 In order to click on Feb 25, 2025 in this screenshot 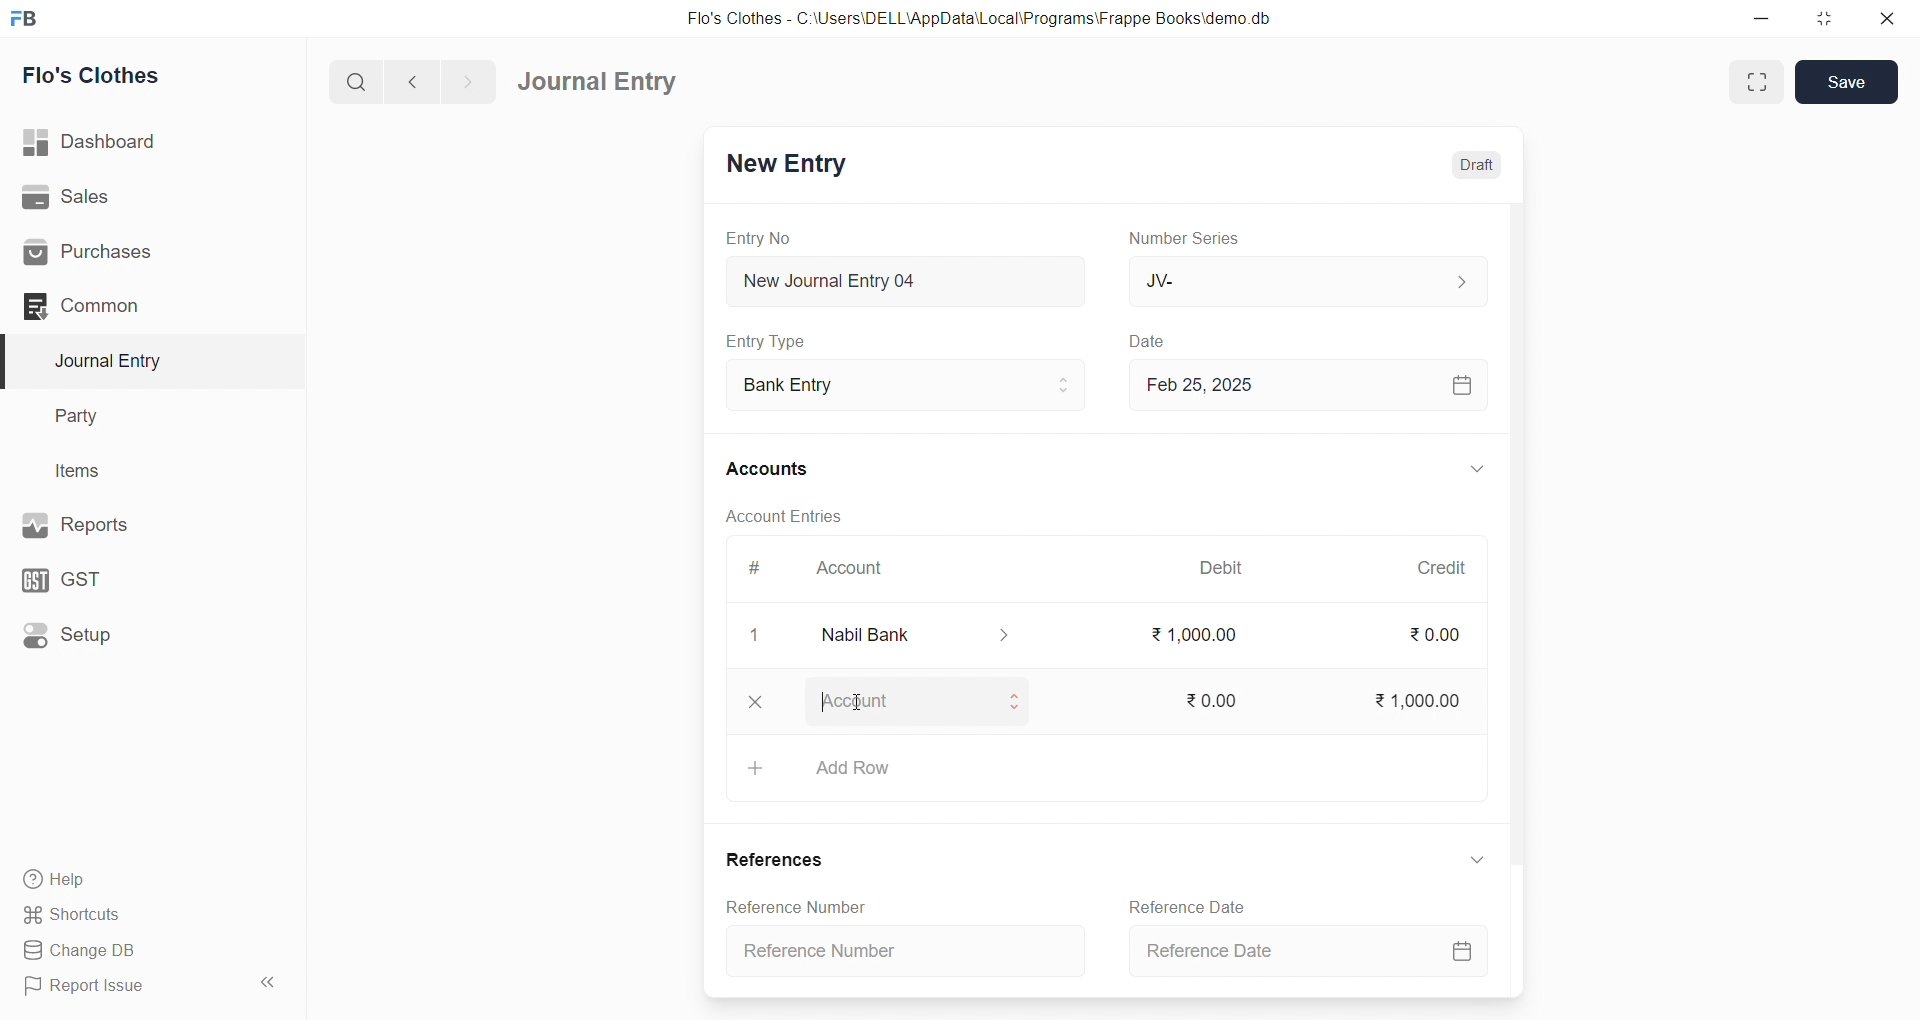, I will do `click(1304, 384)`.